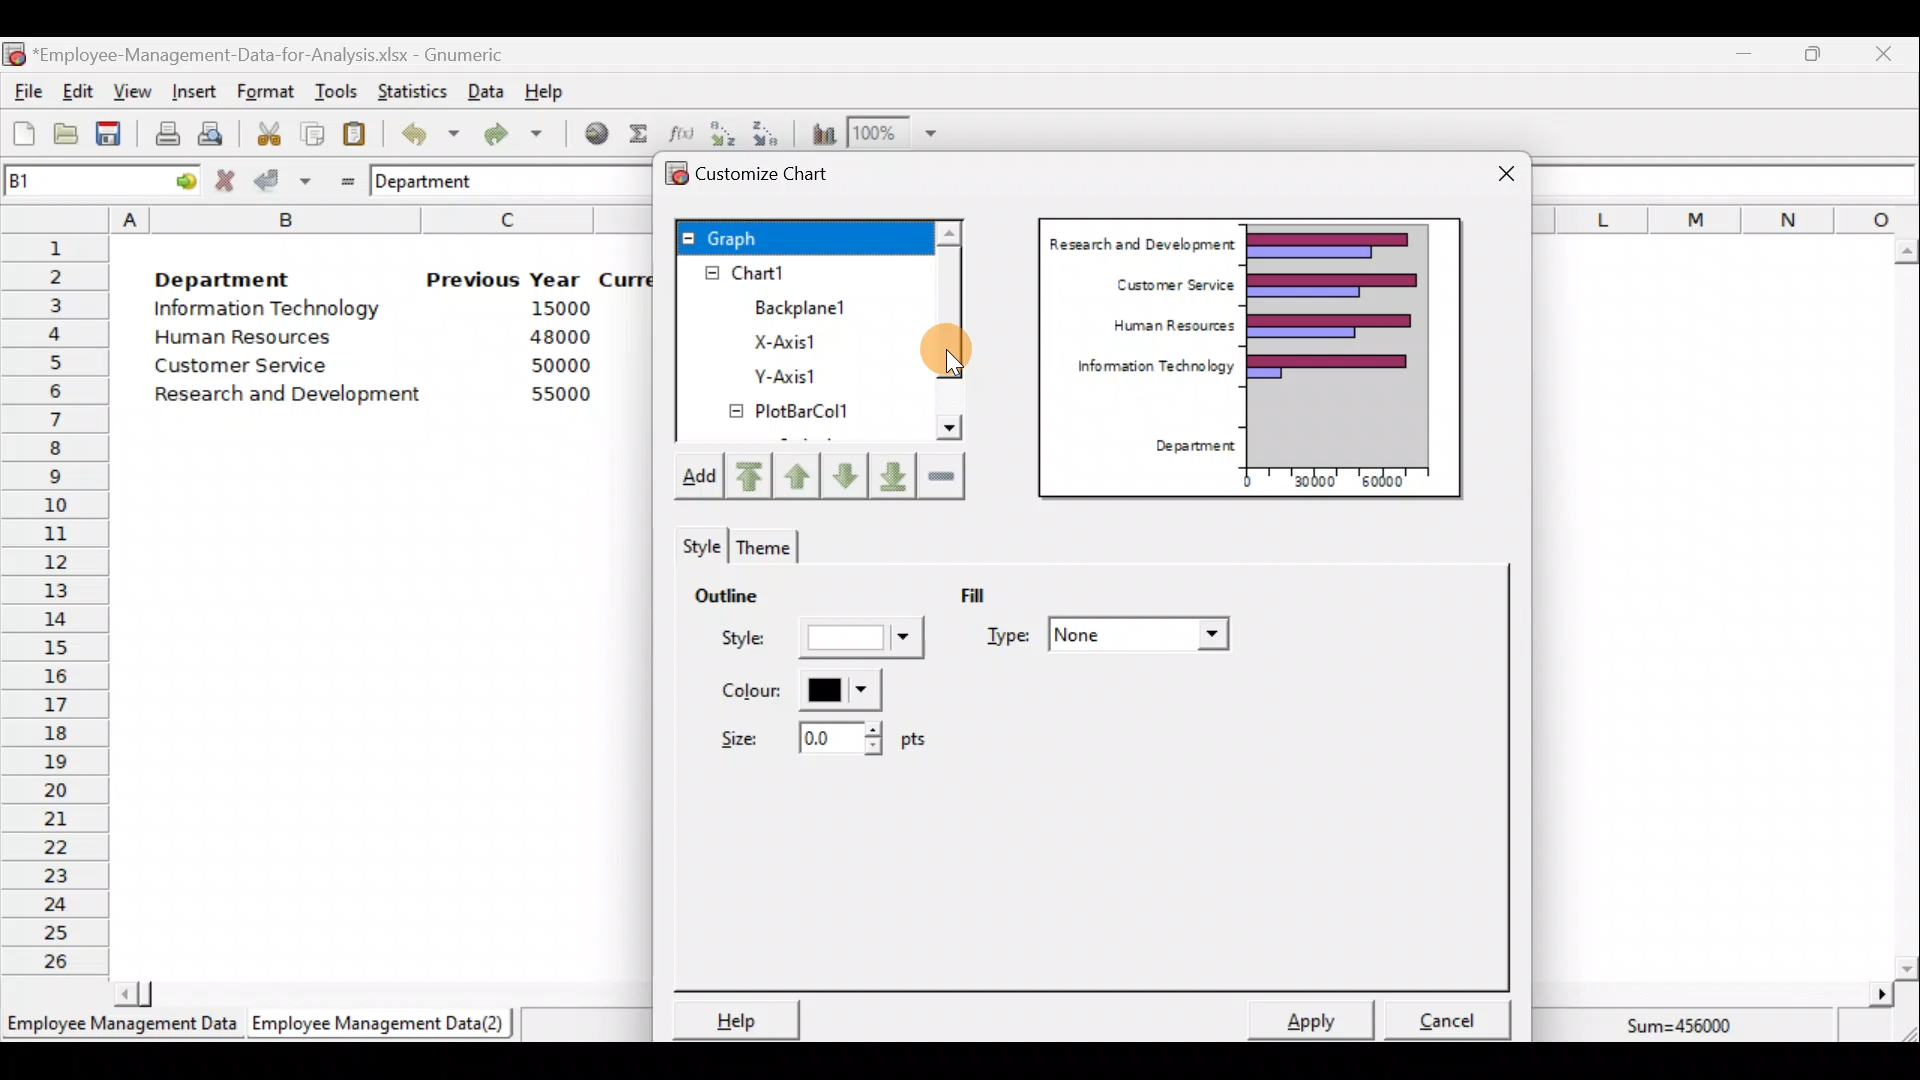 Image resolution: width=1920 pixels, height=1080 pixels. I want to click on Backplane1, so click(804, 309).